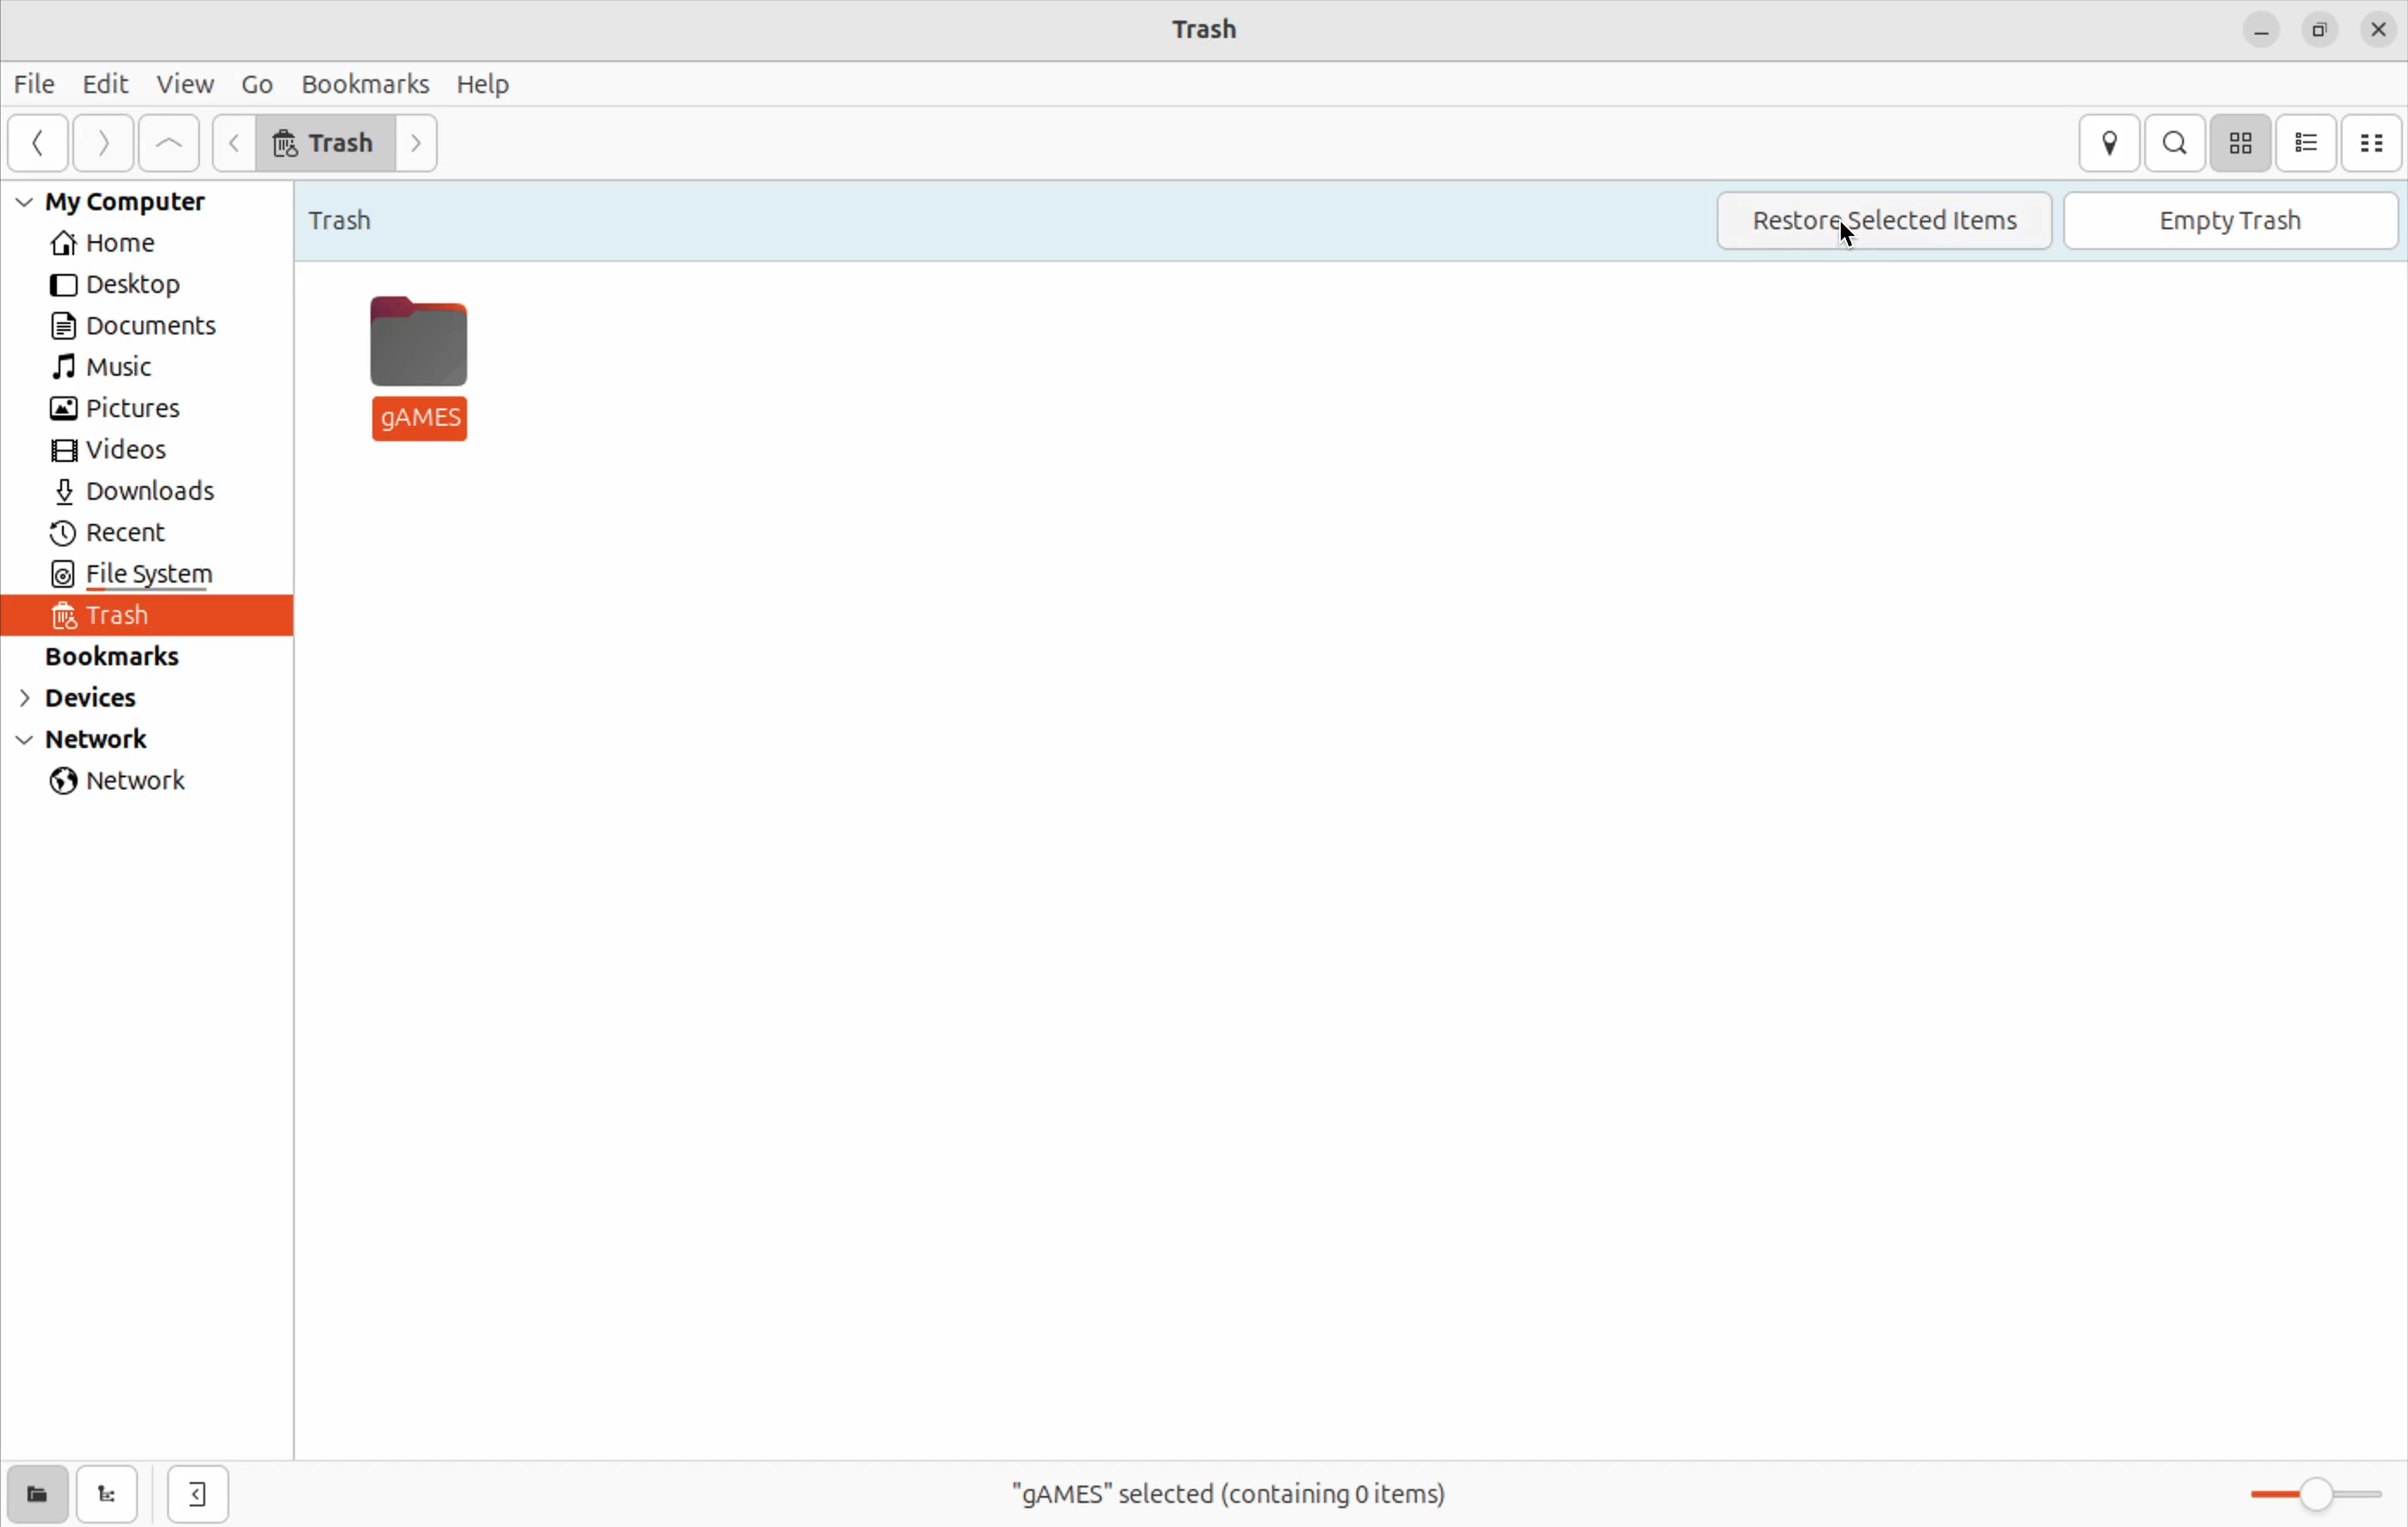 This screenshot has width=2408, height=1527. What do you see at coordinates (1856, 238) in the screenshot?
I see `cursor` at bounding box center [1856, 238].